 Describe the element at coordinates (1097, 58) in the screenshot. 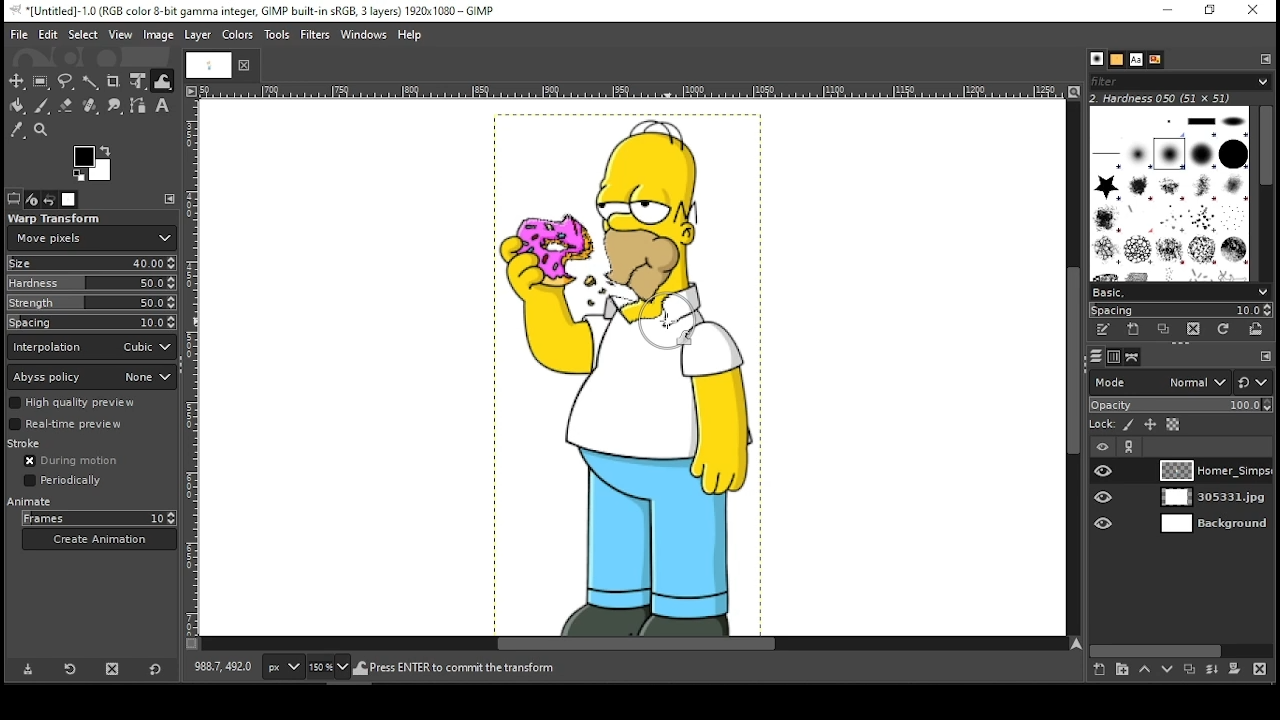

I see `brush` at that location.